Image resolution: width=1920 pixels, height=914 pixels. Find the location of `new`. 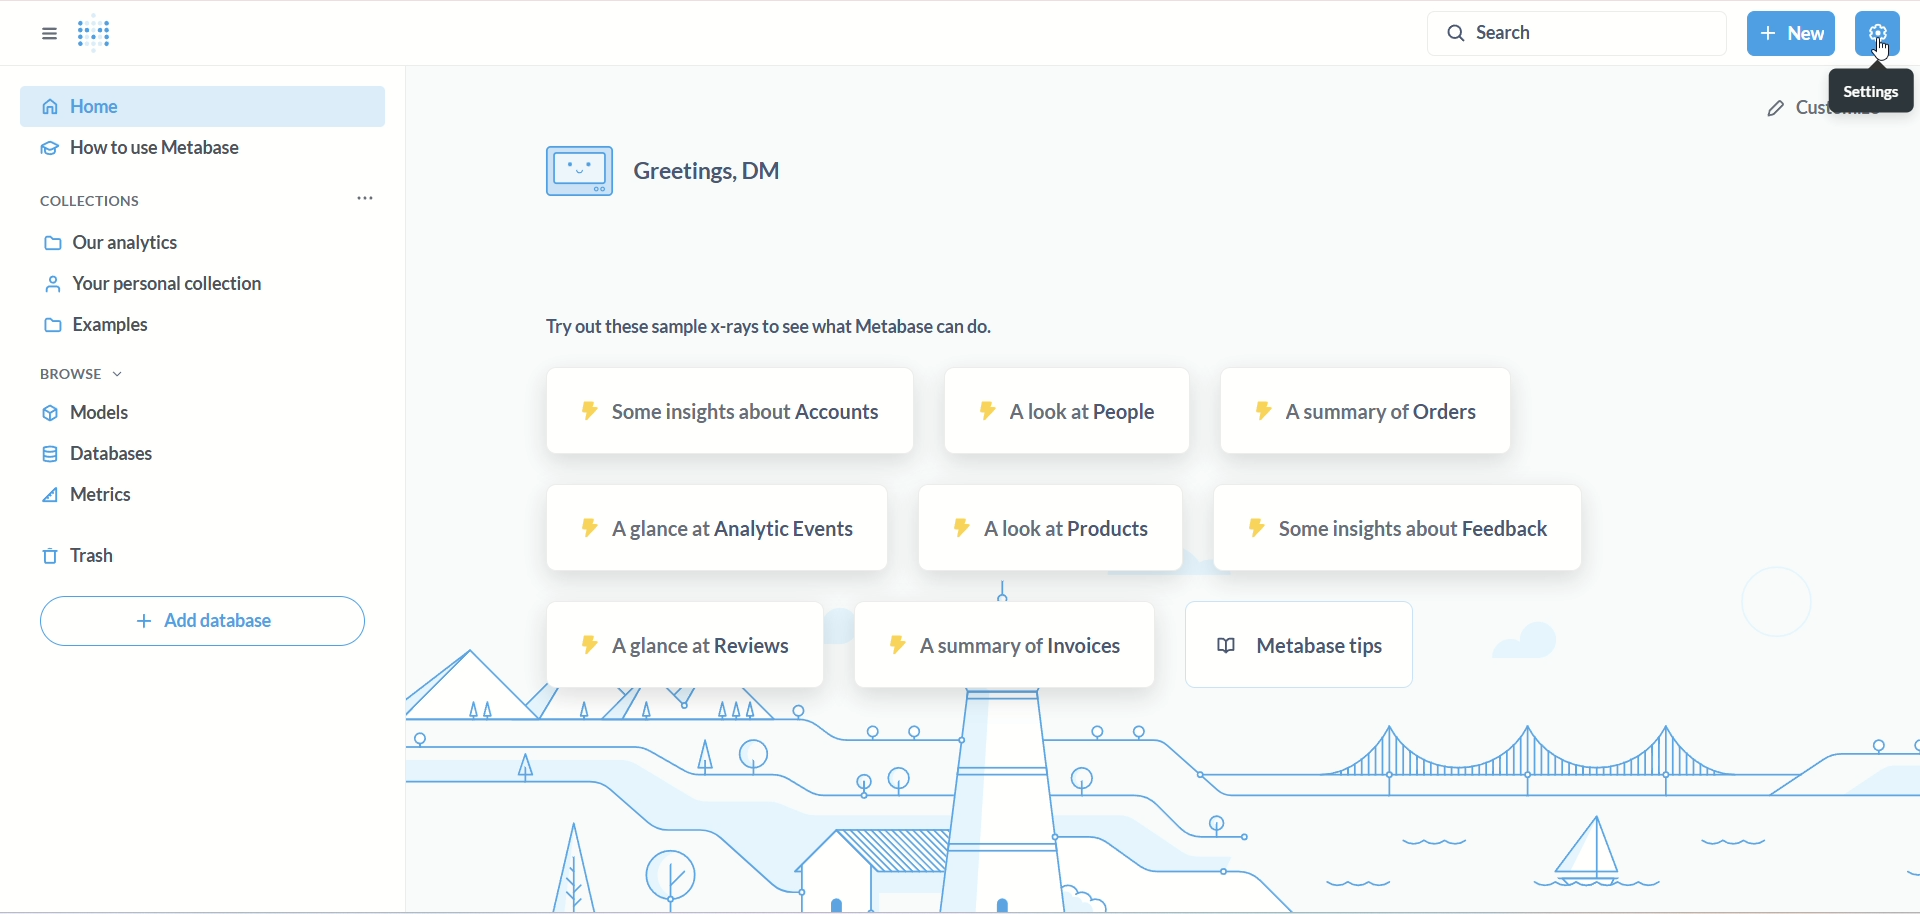

new is located at coordinates (1792, 34).